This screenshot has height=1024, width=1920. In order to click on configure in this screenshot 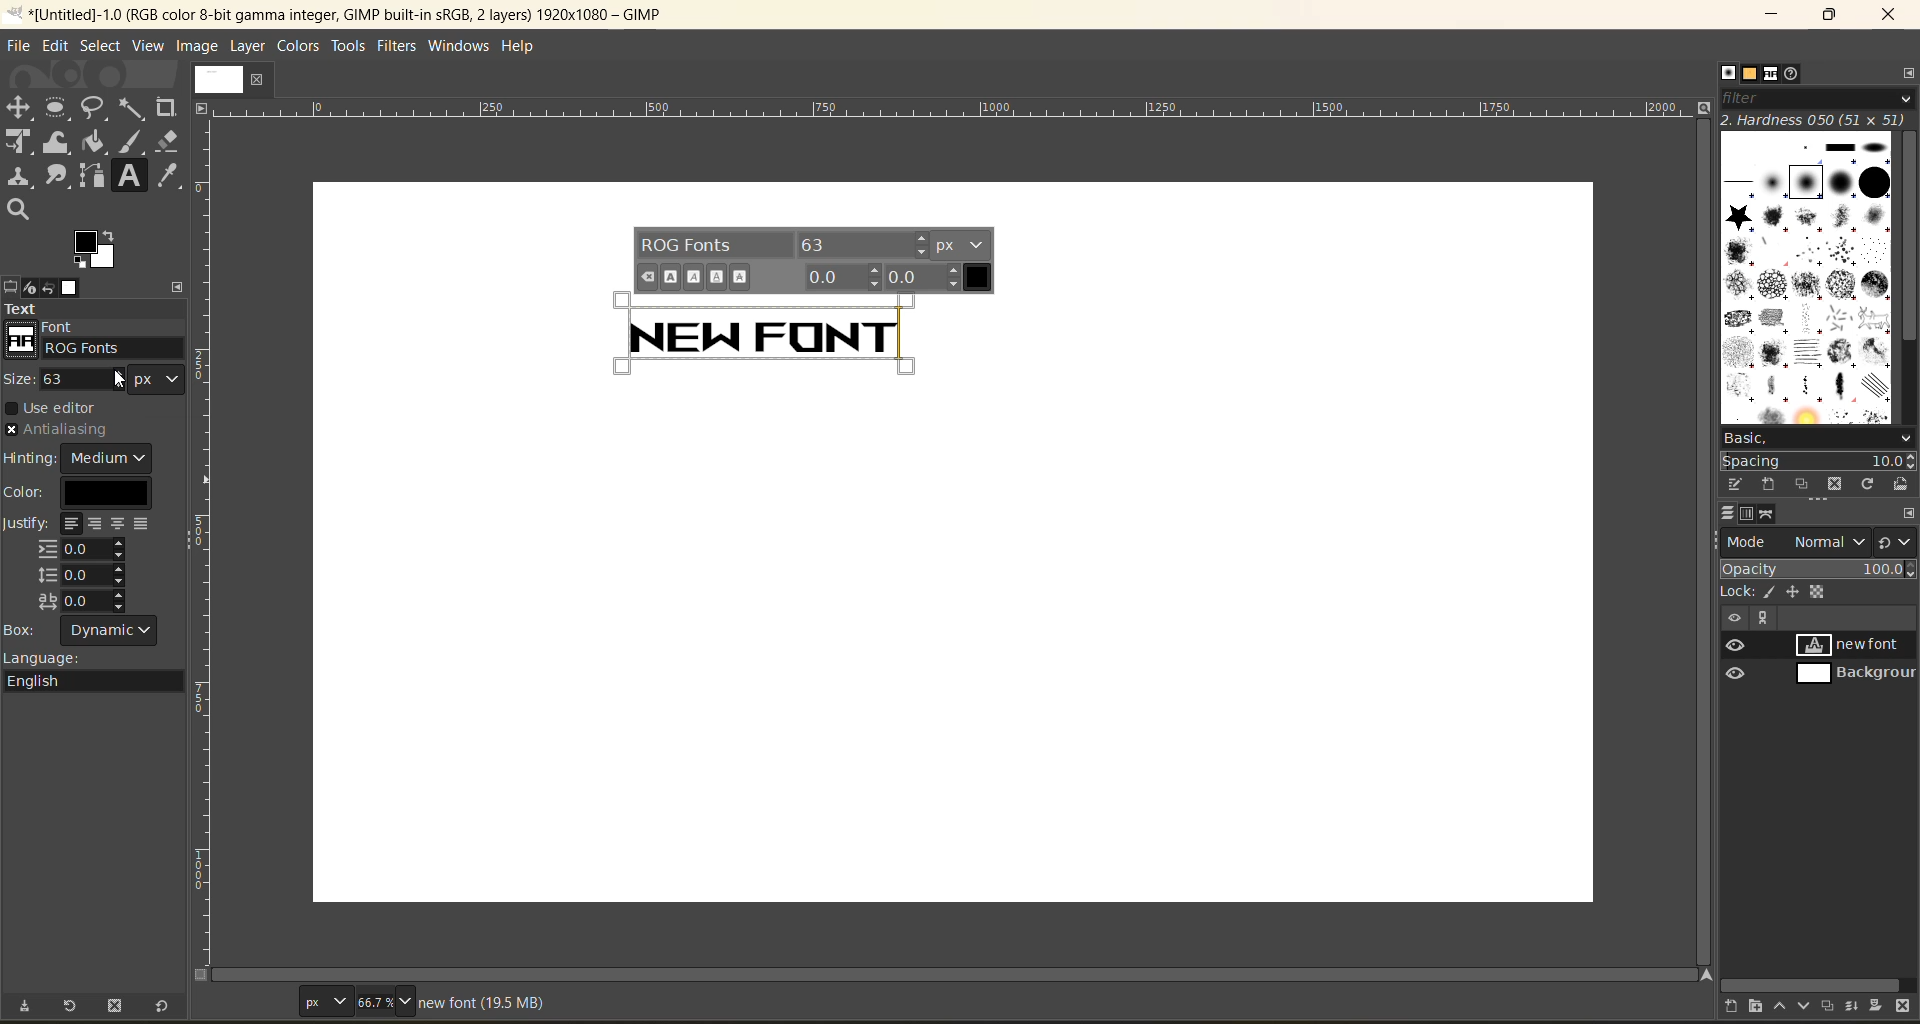, I will do `click(1908, 513)`.